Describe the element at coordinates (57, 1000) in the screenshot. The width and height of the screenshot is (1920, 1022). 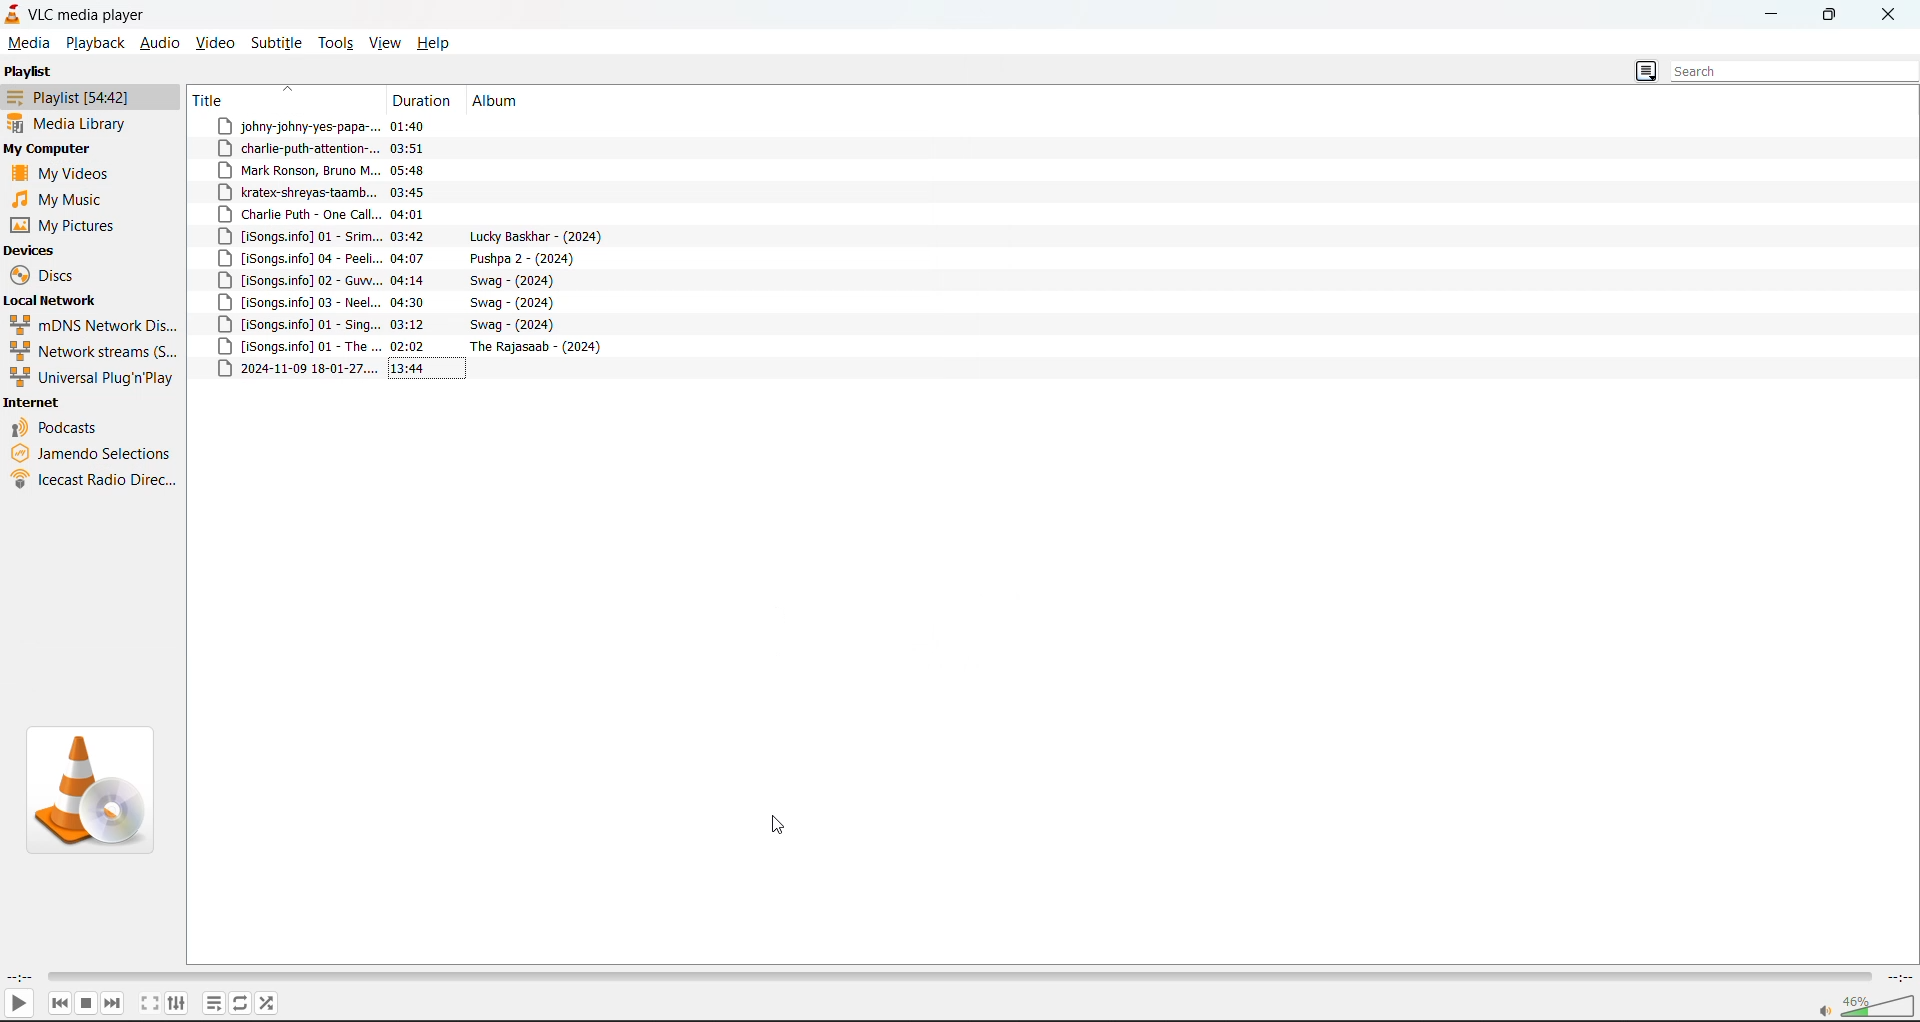
I see `previous` at that location.